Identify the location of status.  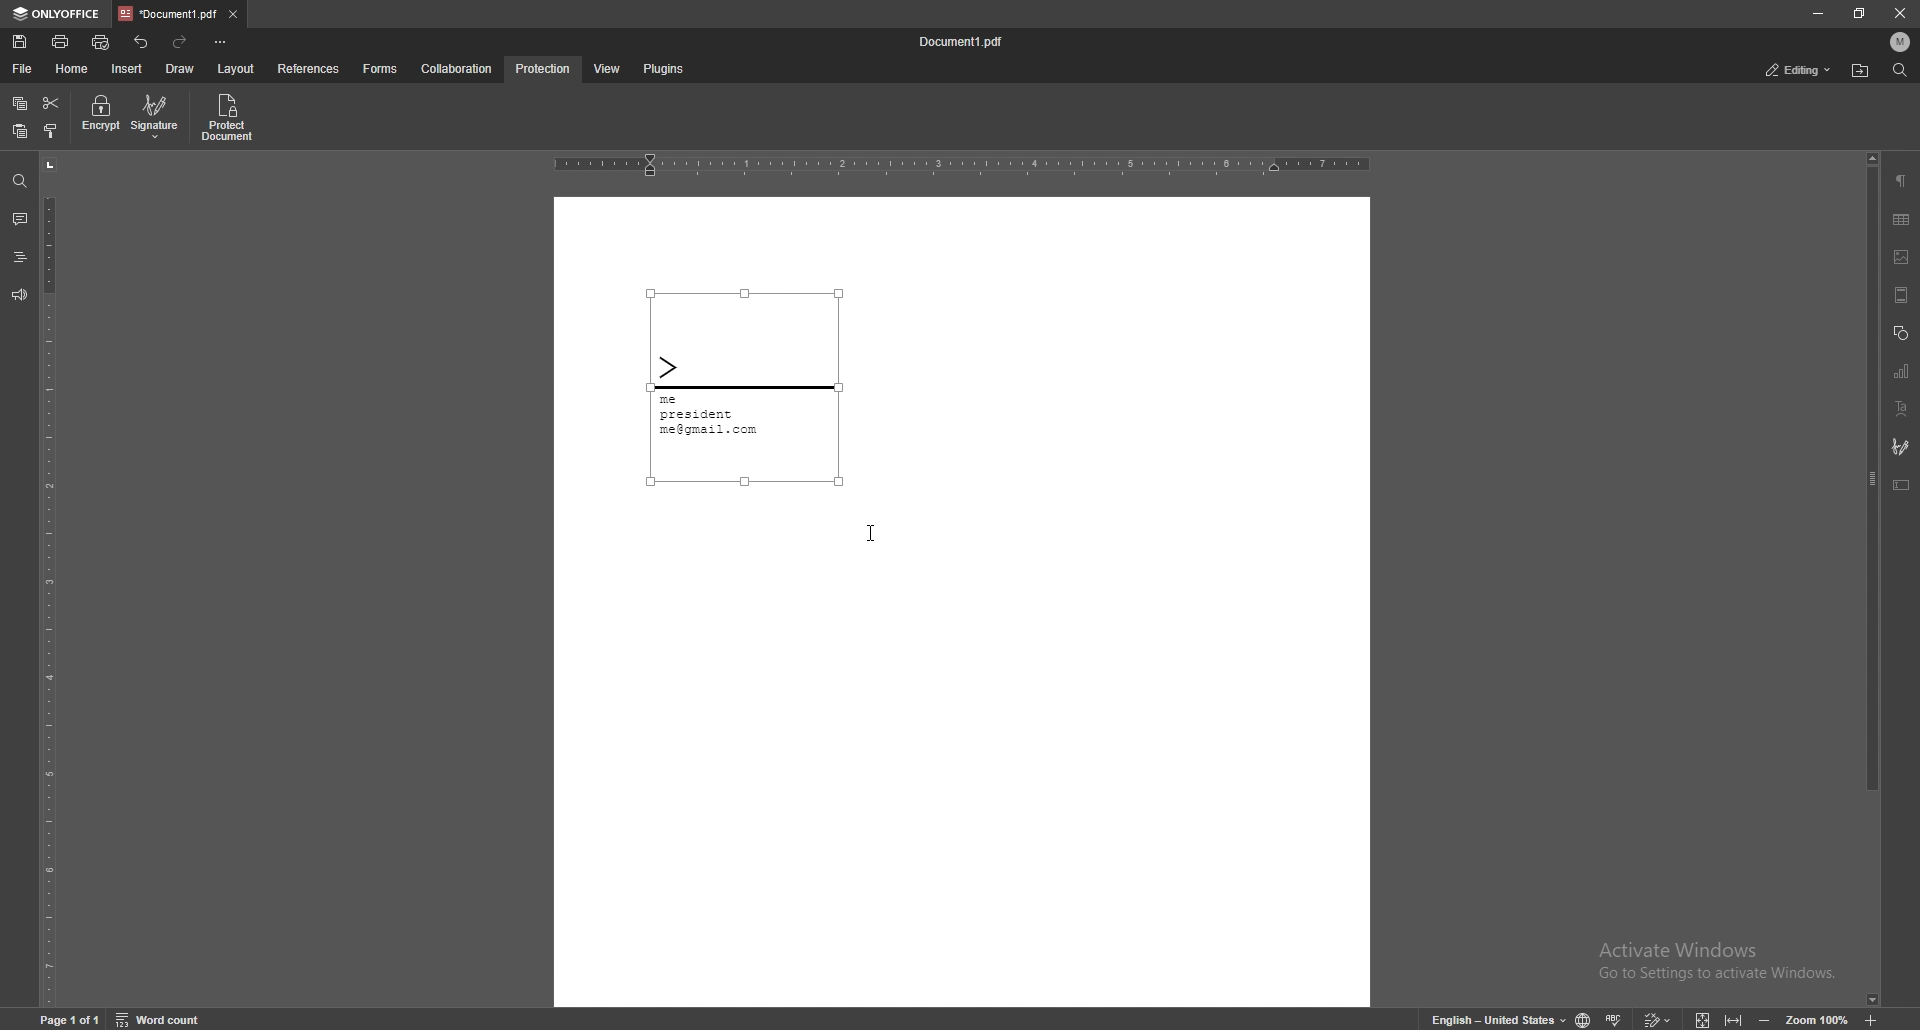
(1799, 71).